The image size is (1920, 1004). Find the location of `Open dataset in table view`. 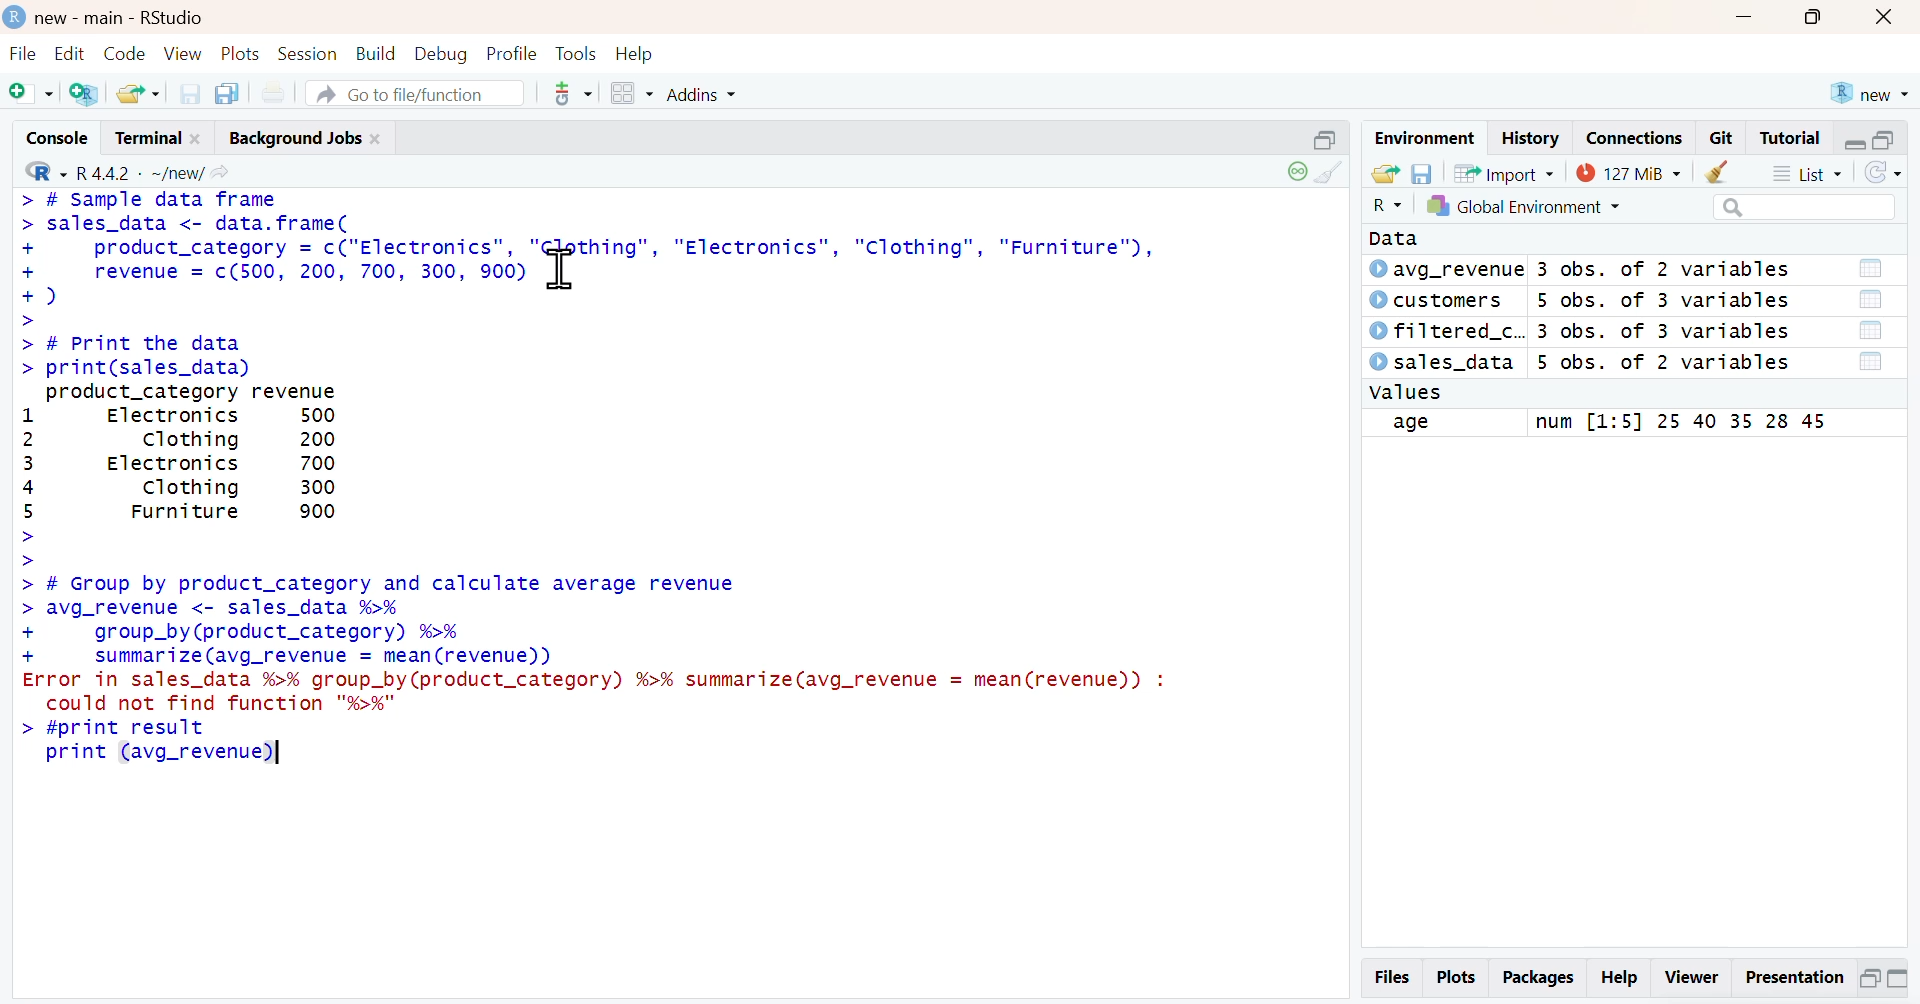

Open dataset in table view is located at coordinates (1870, 316).